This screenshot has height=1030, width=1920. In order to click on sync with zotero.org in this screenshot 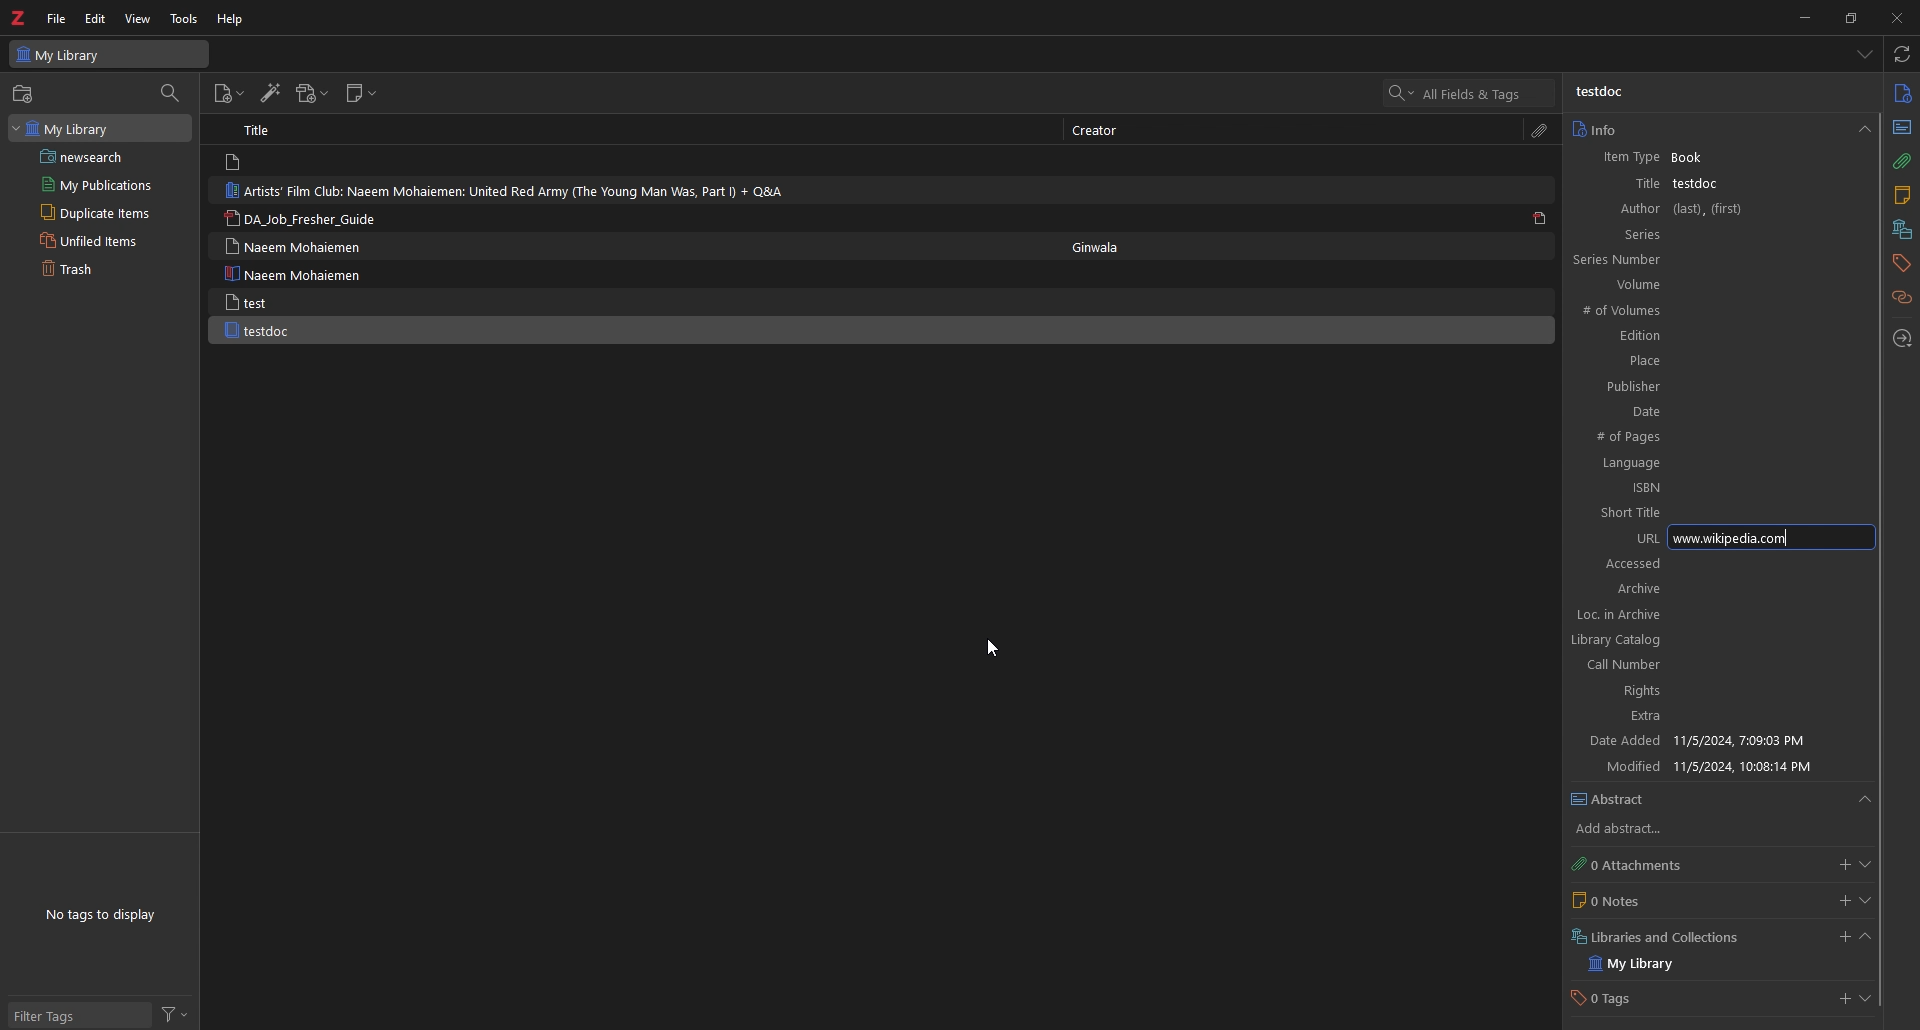, I will do `click(1901, 53)`.